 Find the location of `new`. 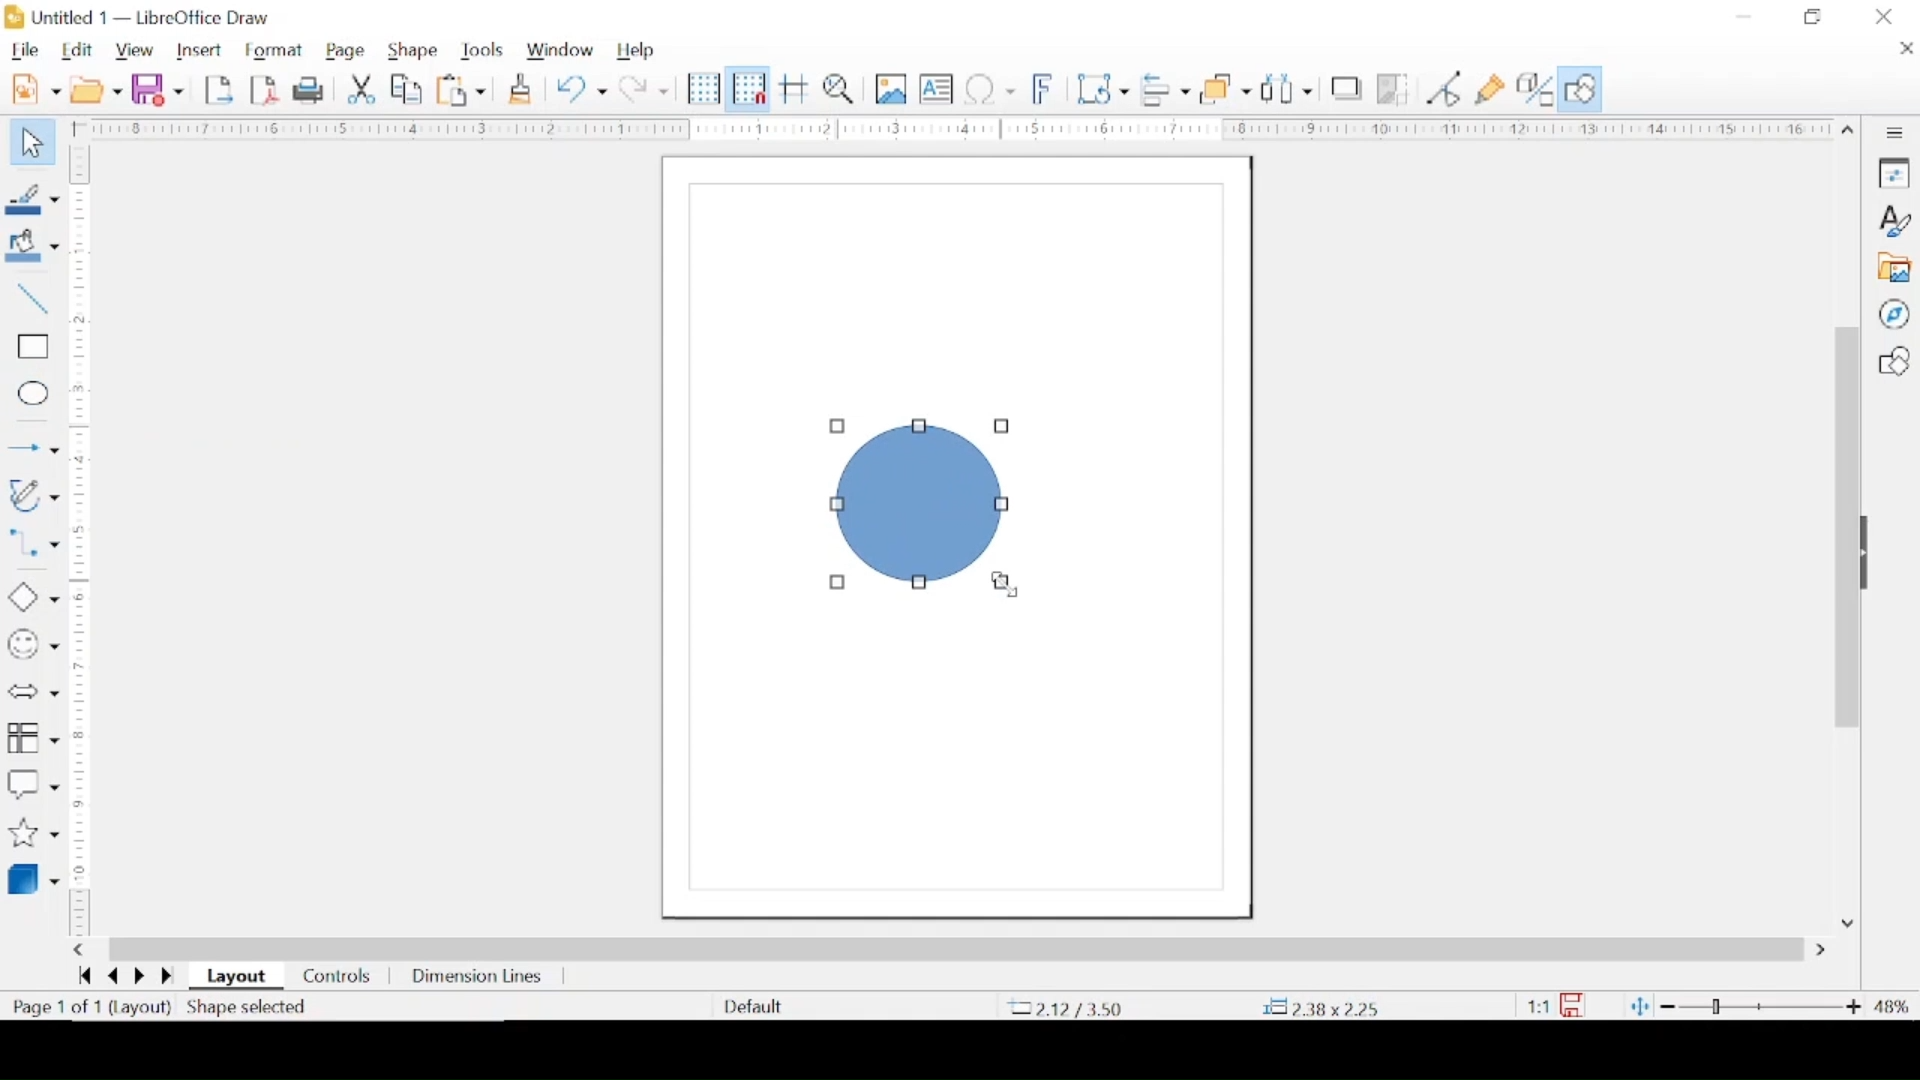

new is located at coordinates (35, 88).